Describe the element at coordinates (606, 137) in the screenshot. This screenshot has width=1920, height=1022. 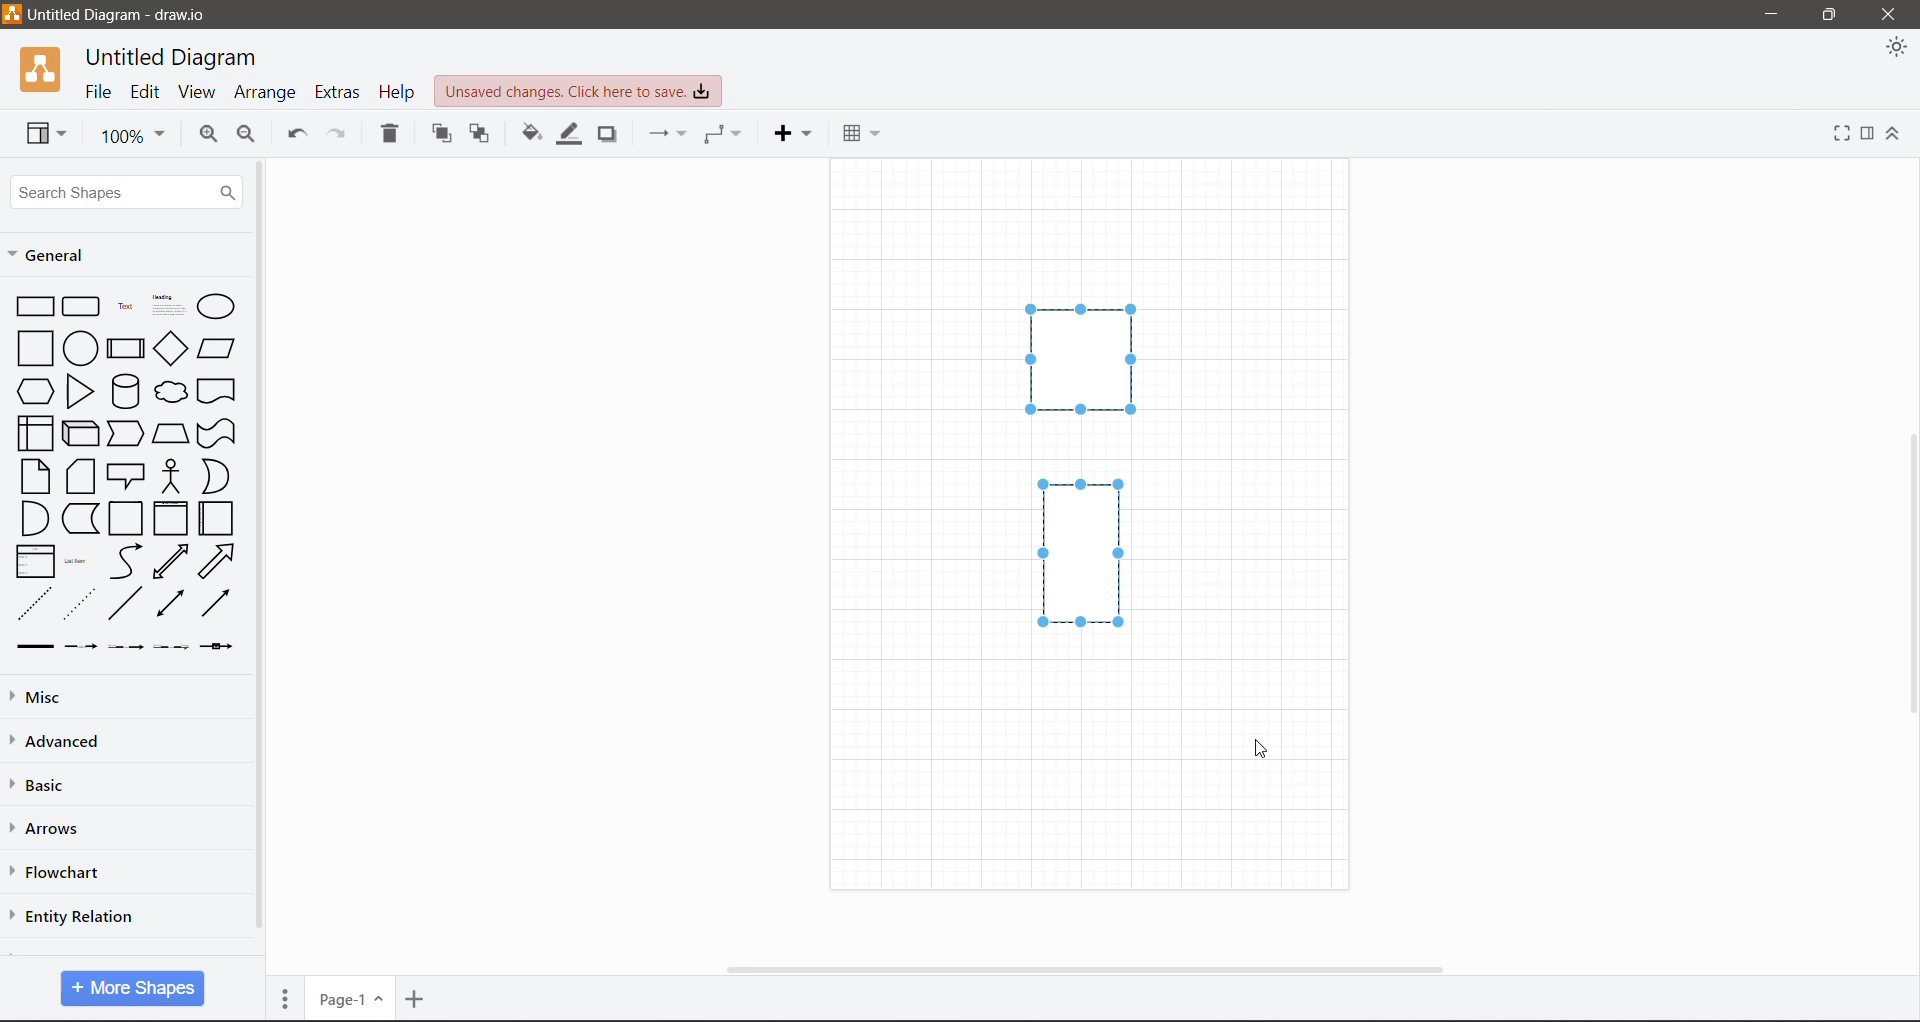
I see `Shadow` at that location.